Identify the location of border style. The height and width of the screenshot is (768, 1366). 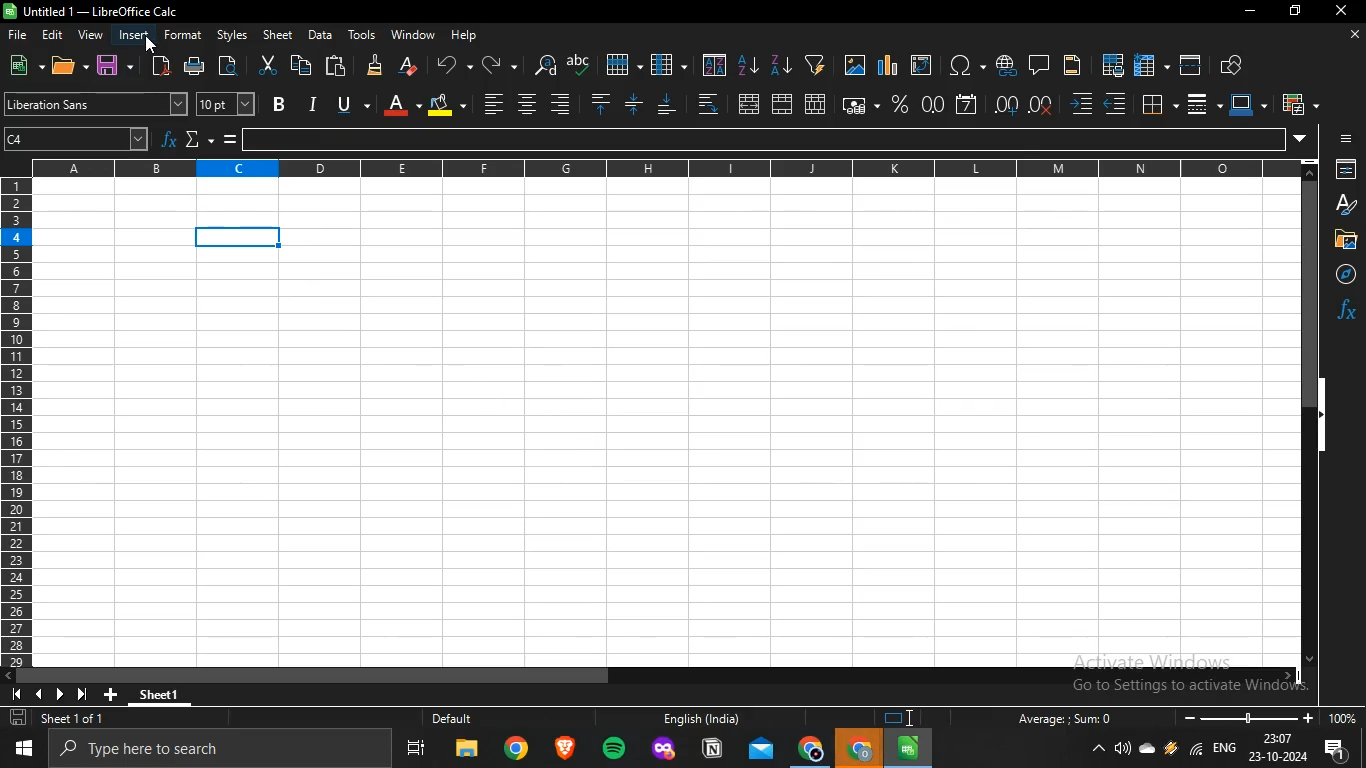
(1197, 104).